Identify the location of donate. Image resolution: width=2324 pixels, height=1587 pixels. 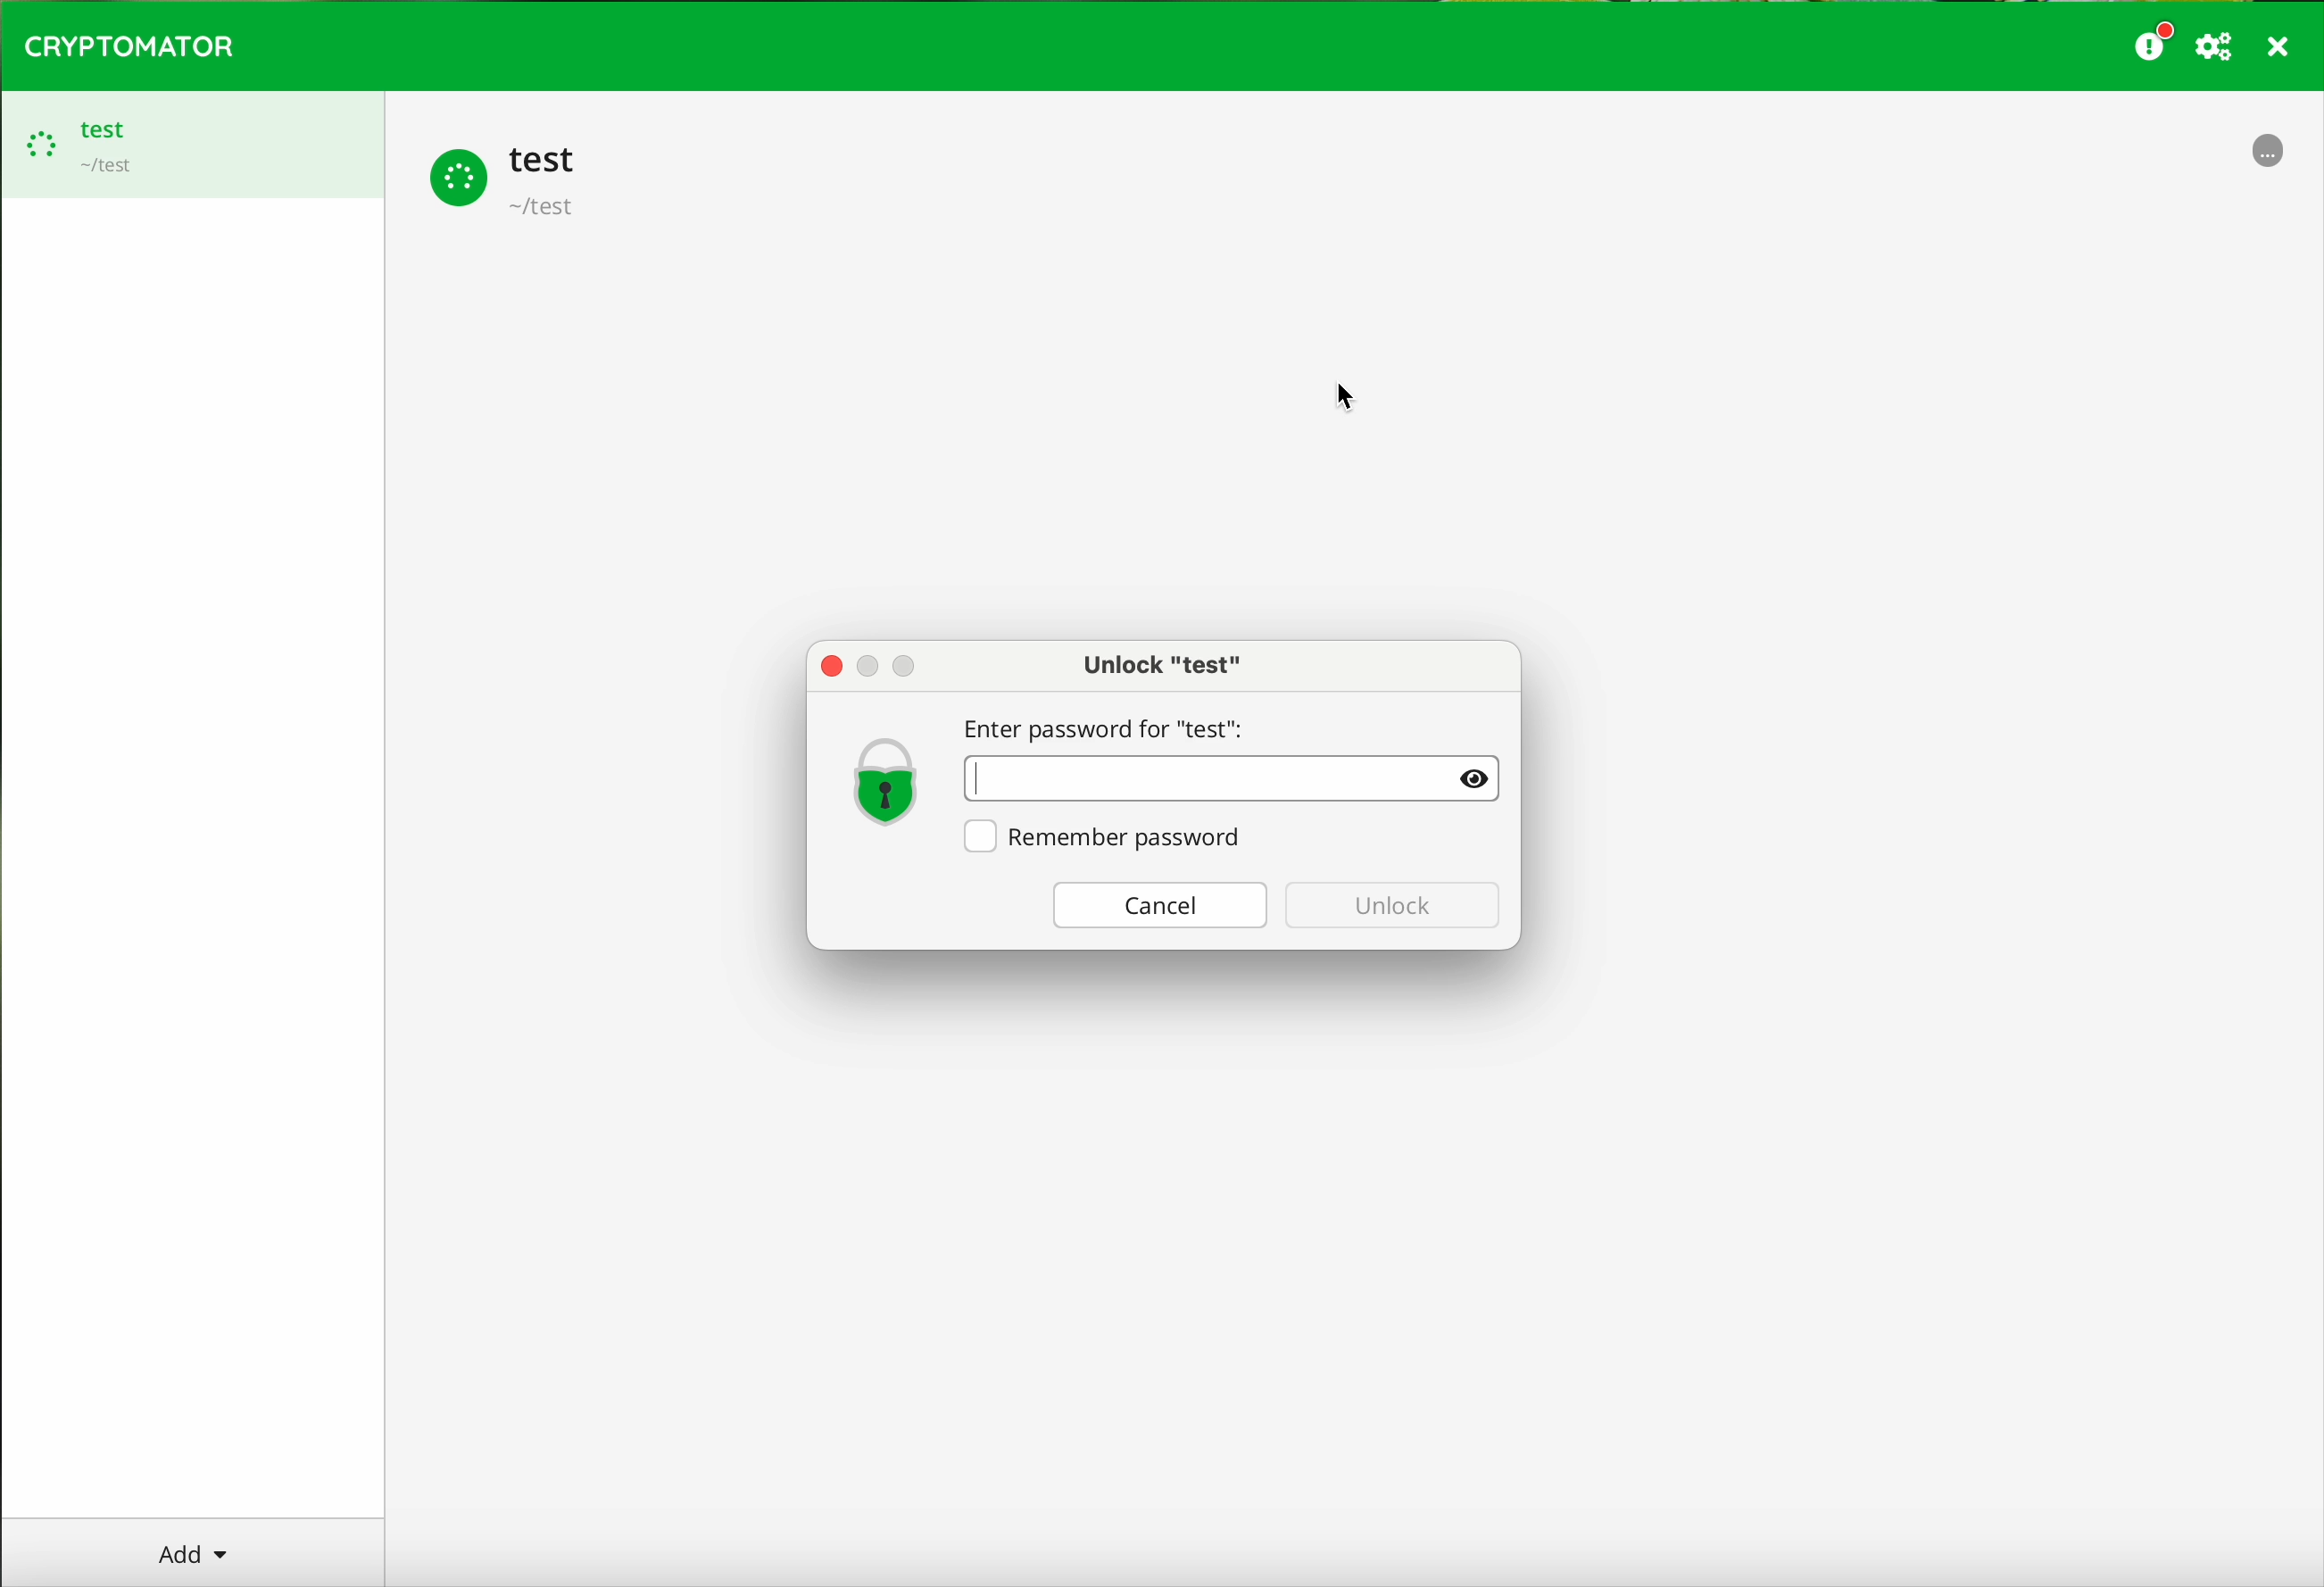
(2154, 41).